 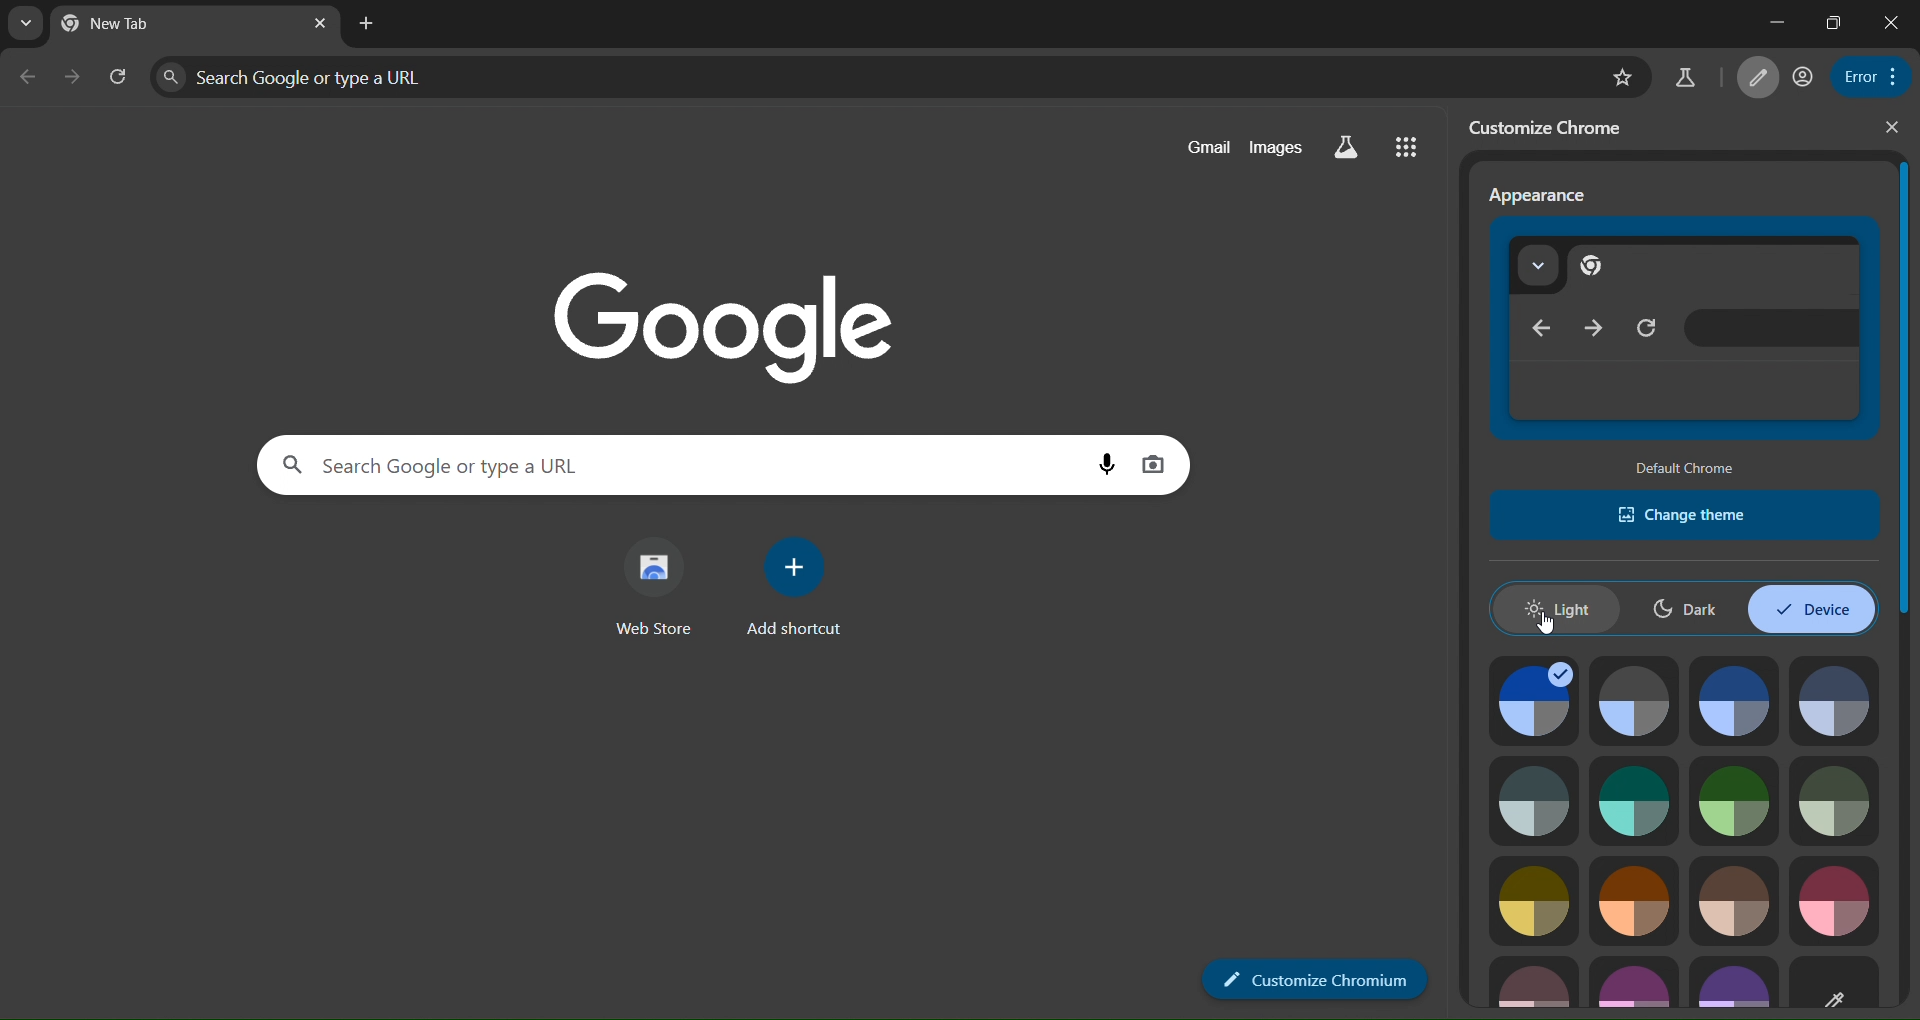 I want to click on image, so click(x=1528, y=698).